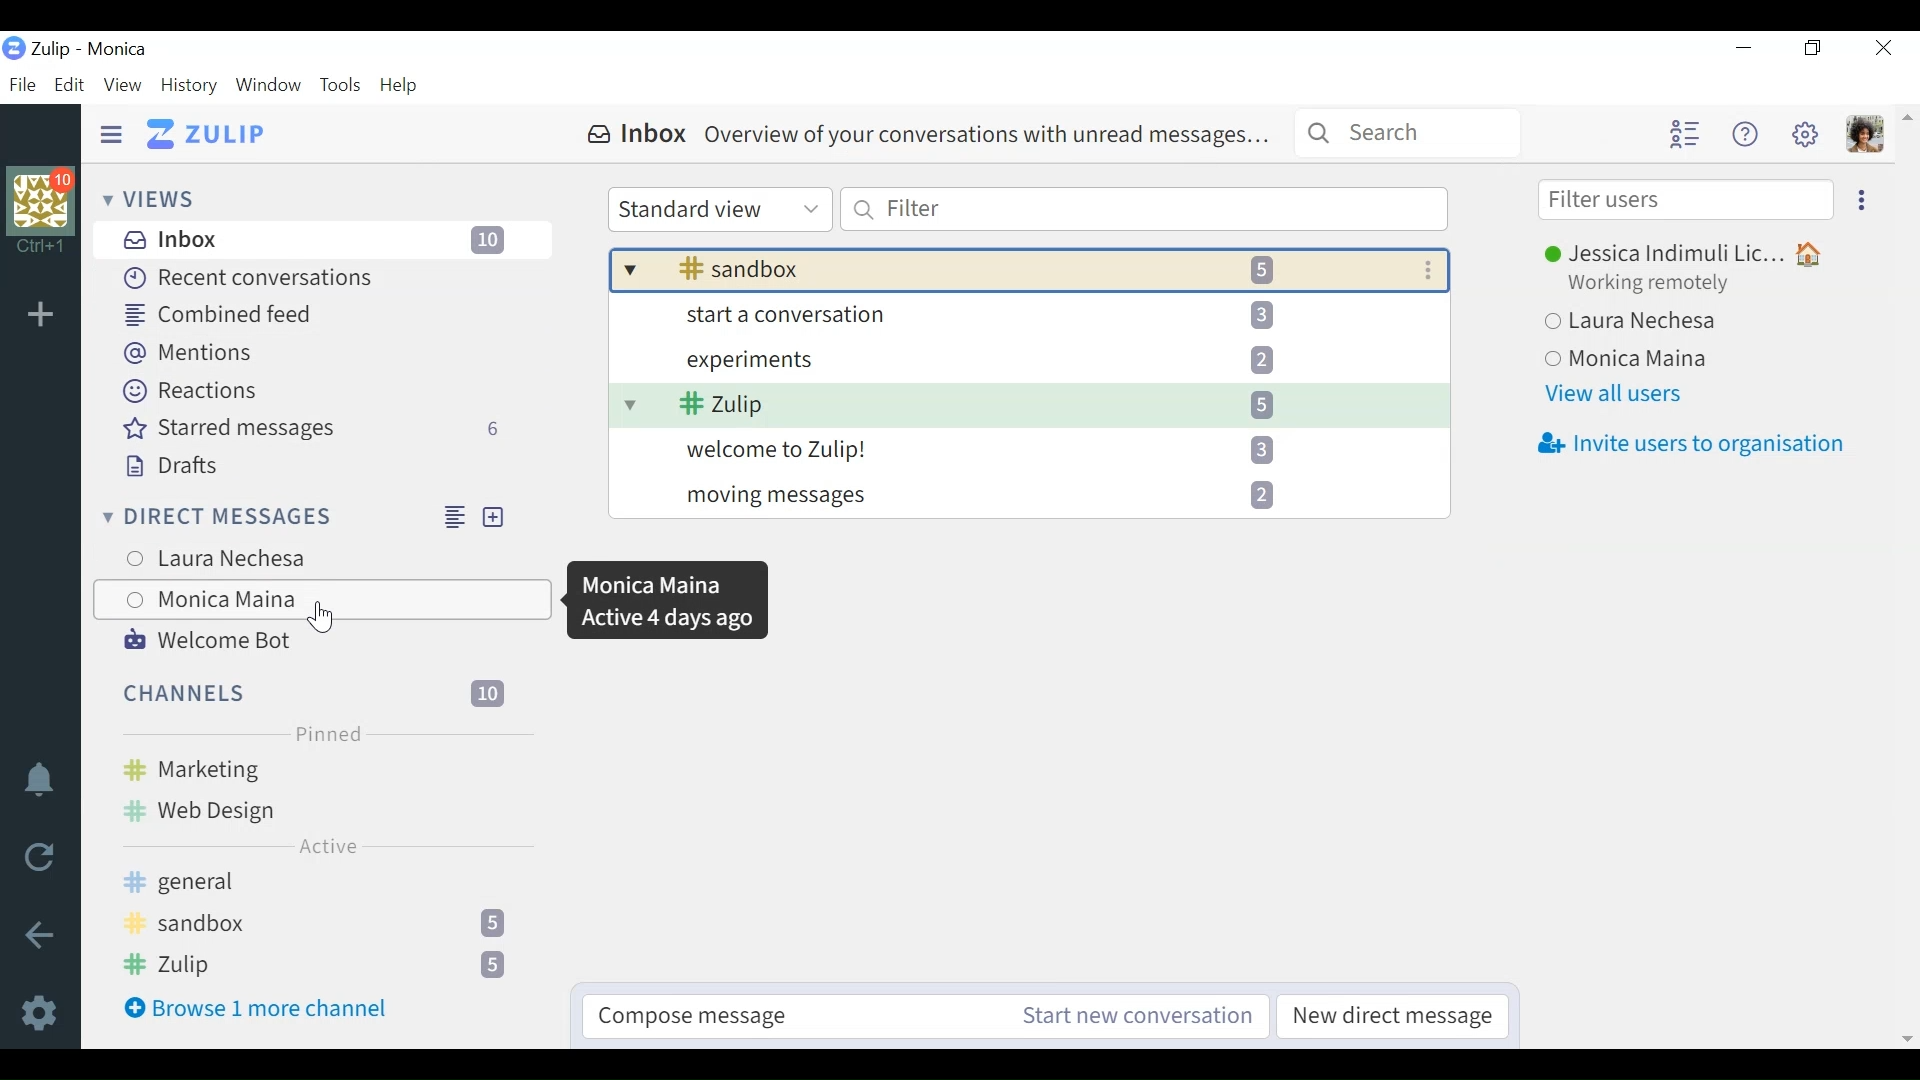 The width and height of the screenshot is (1920, 1080). I want to click on File , so click(24, 84).